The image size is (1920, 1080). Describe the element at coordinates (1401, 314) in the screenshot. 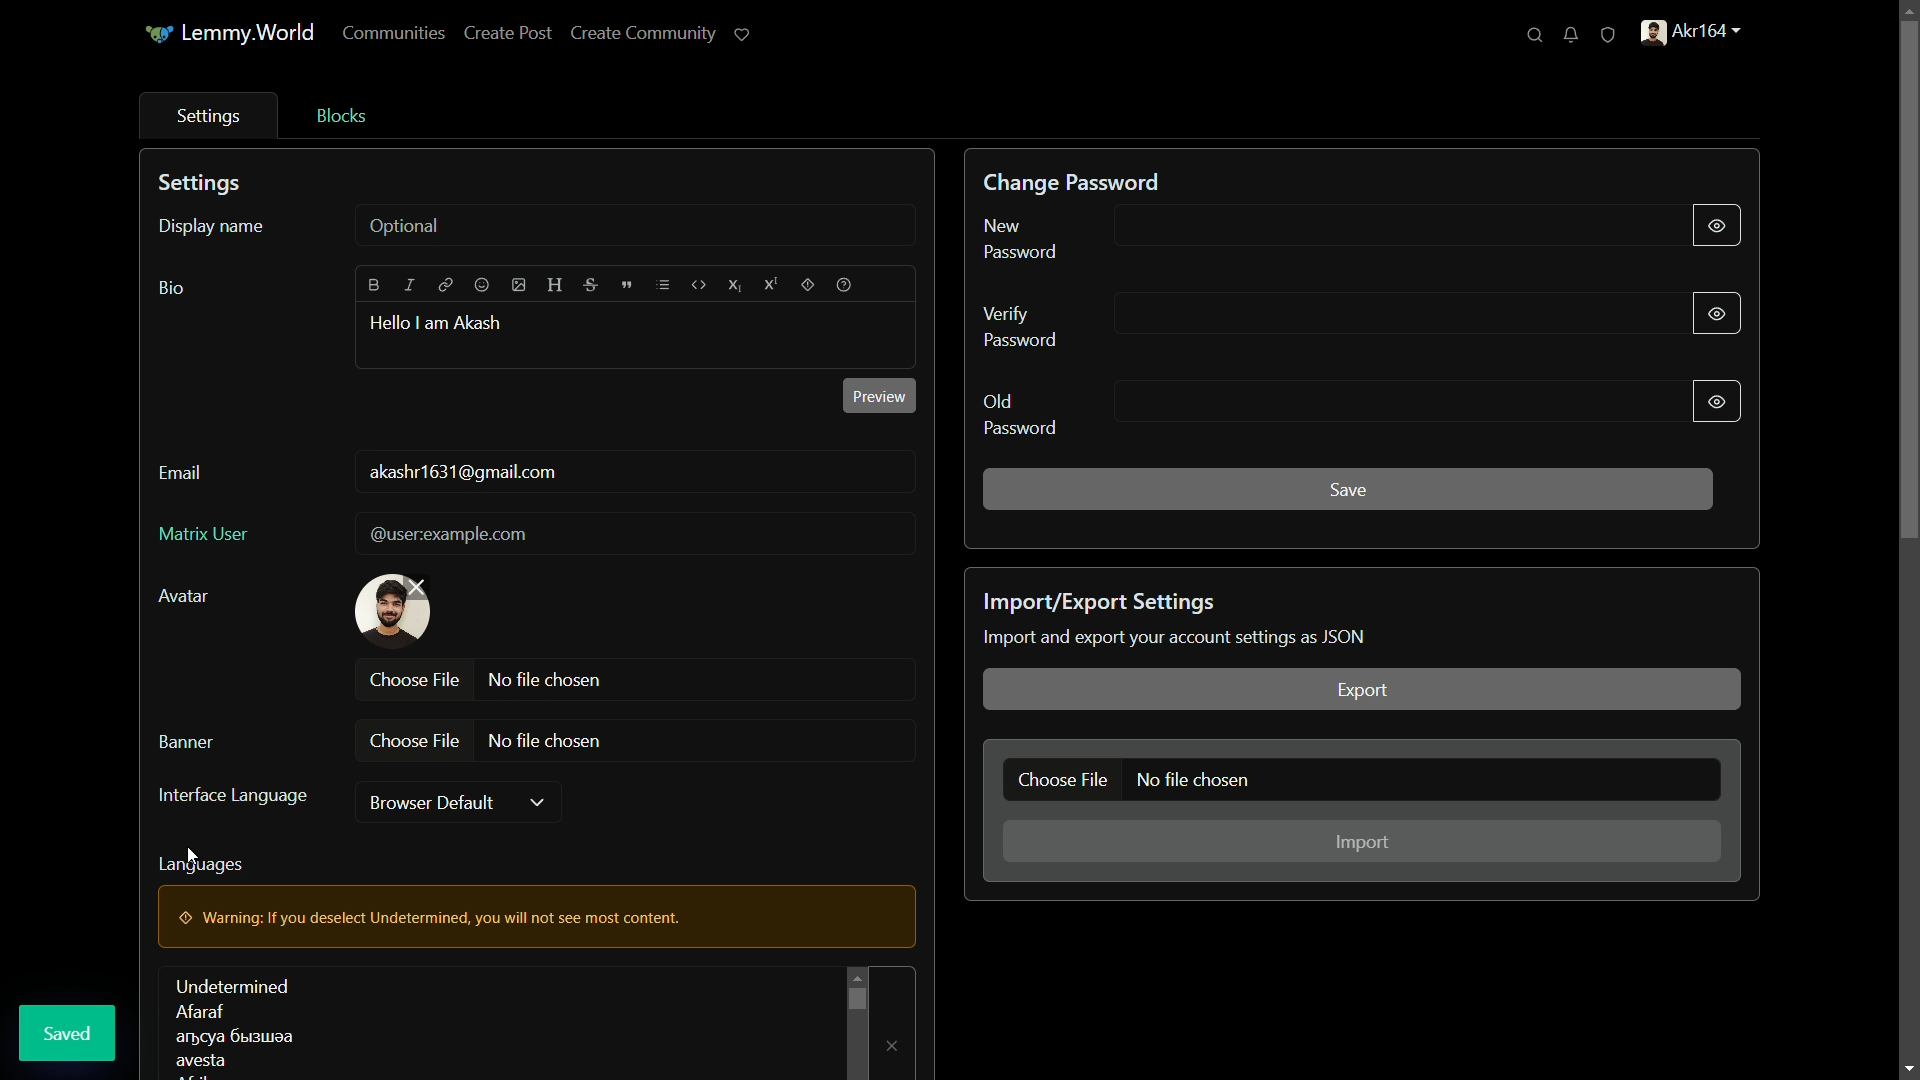

I see `verify password input line` at that location.